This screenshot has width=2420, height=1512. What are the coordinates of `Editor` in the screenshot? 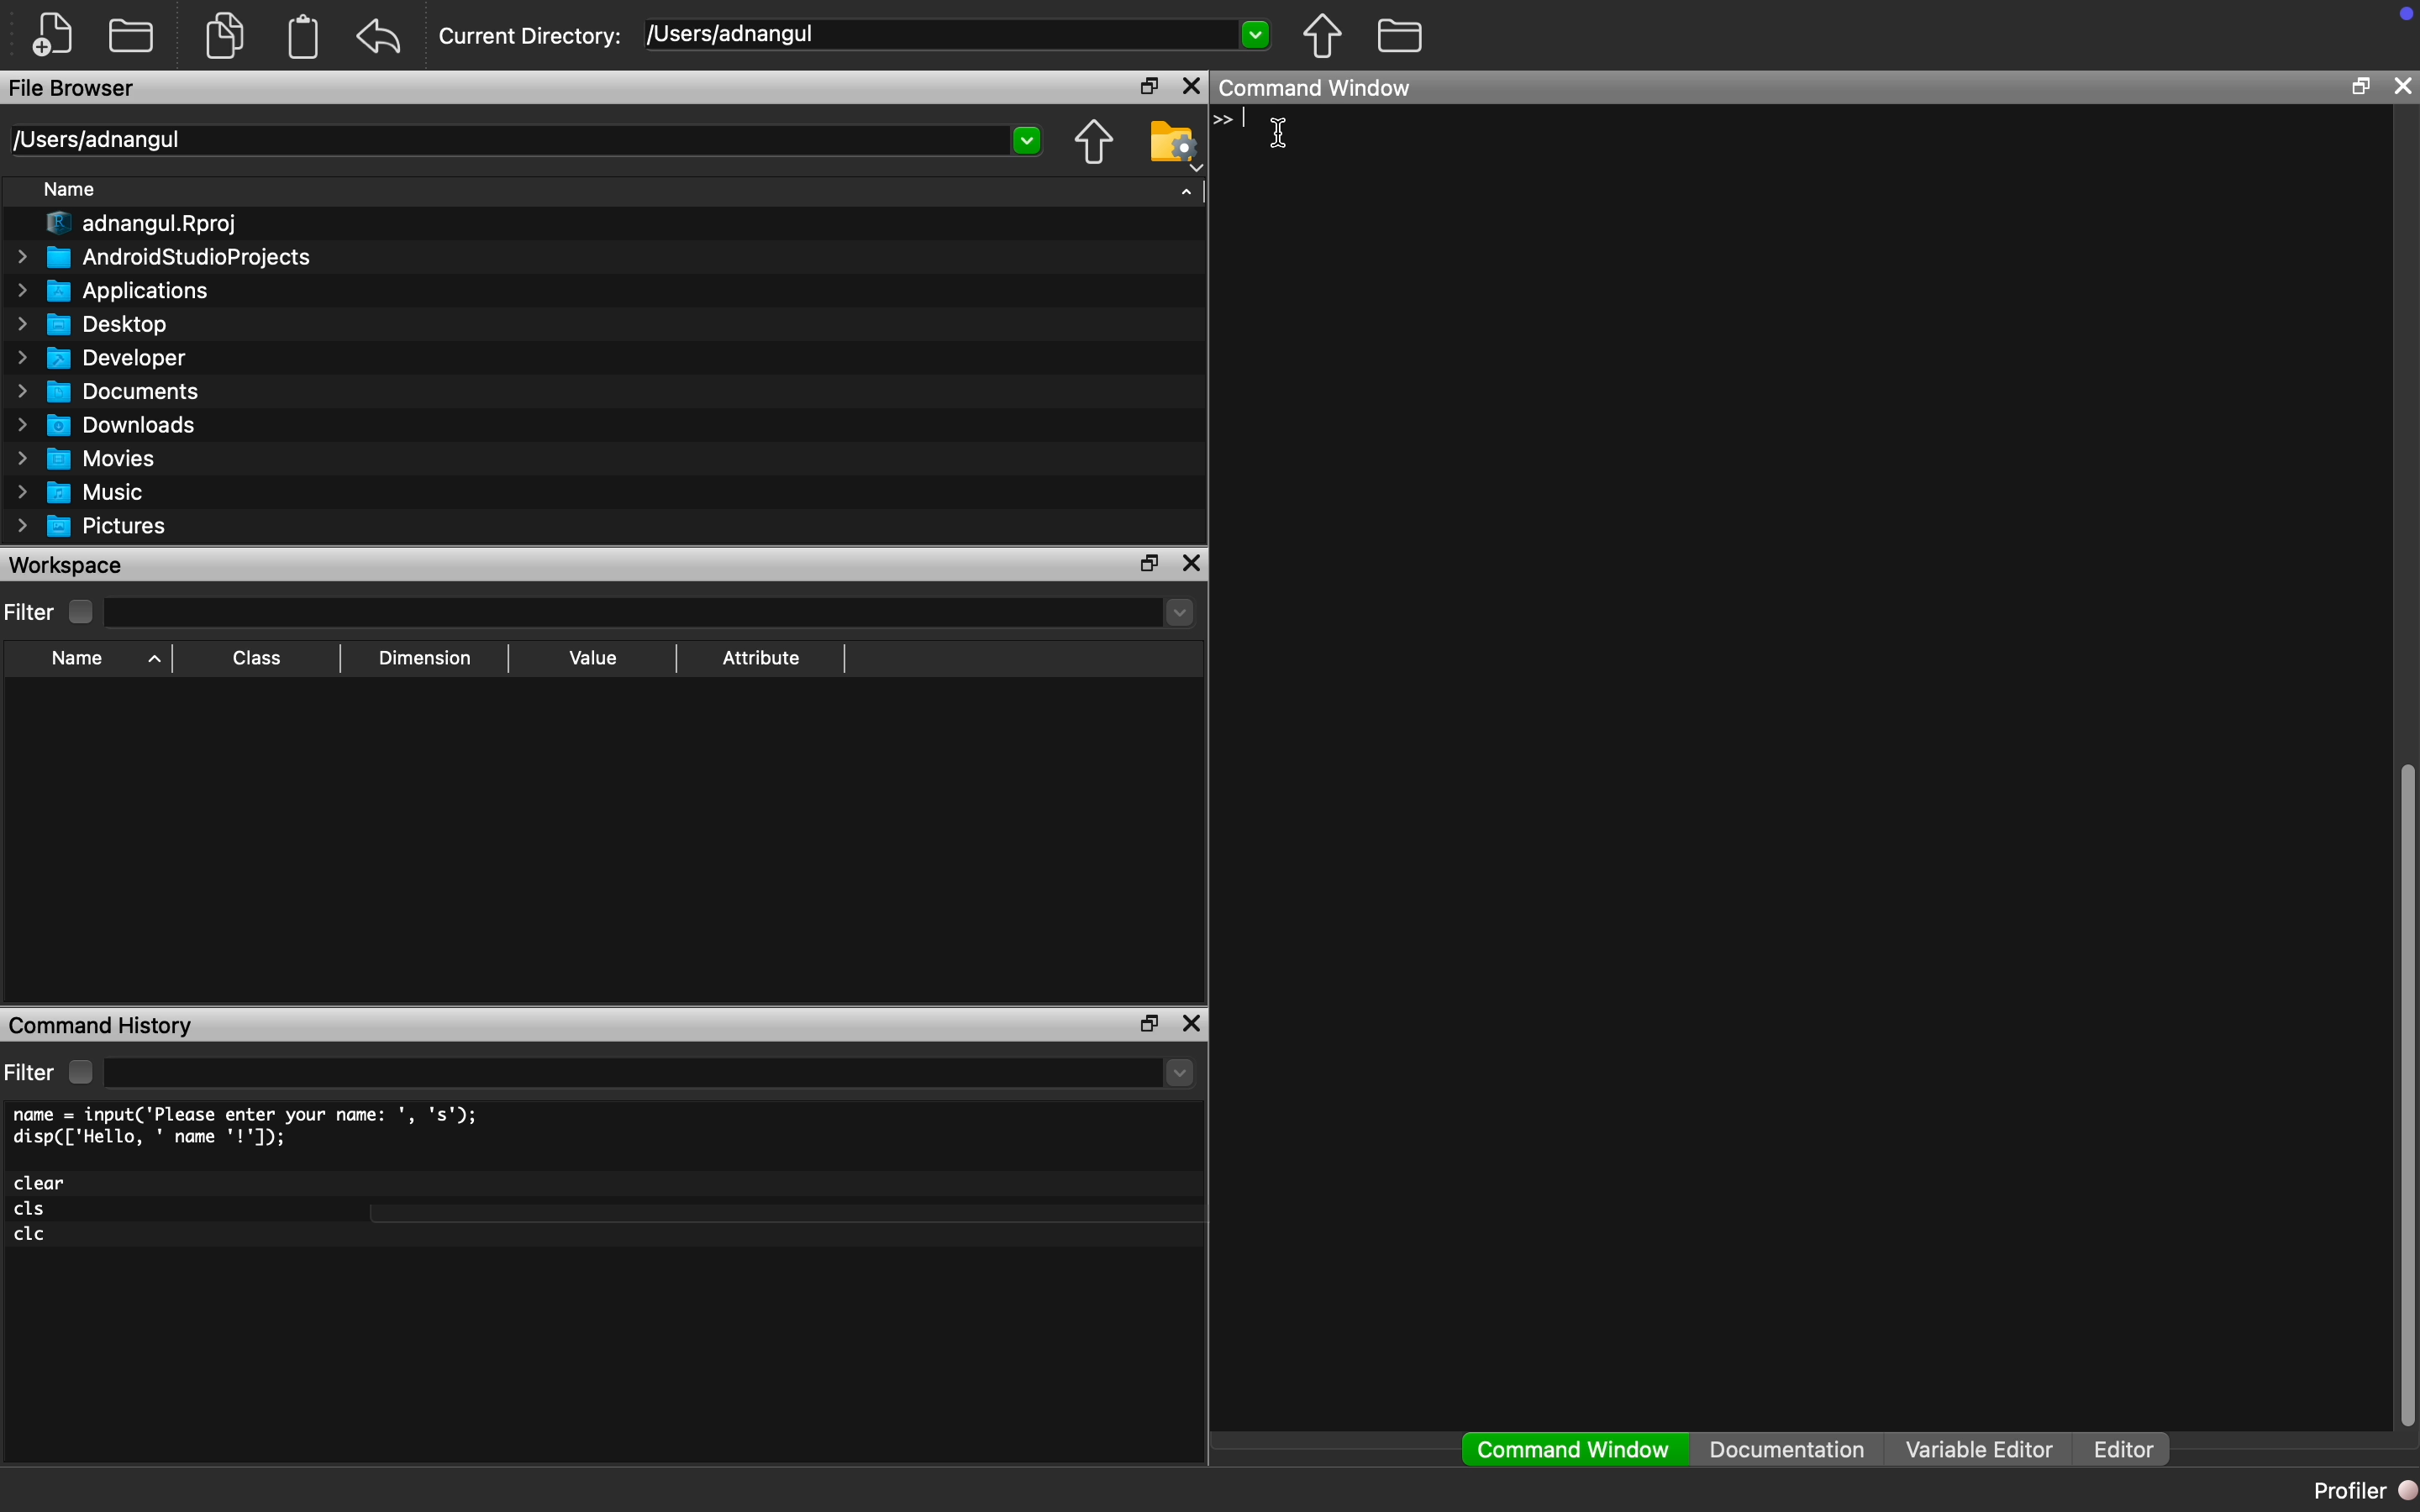 It's located at (2132, 1450).